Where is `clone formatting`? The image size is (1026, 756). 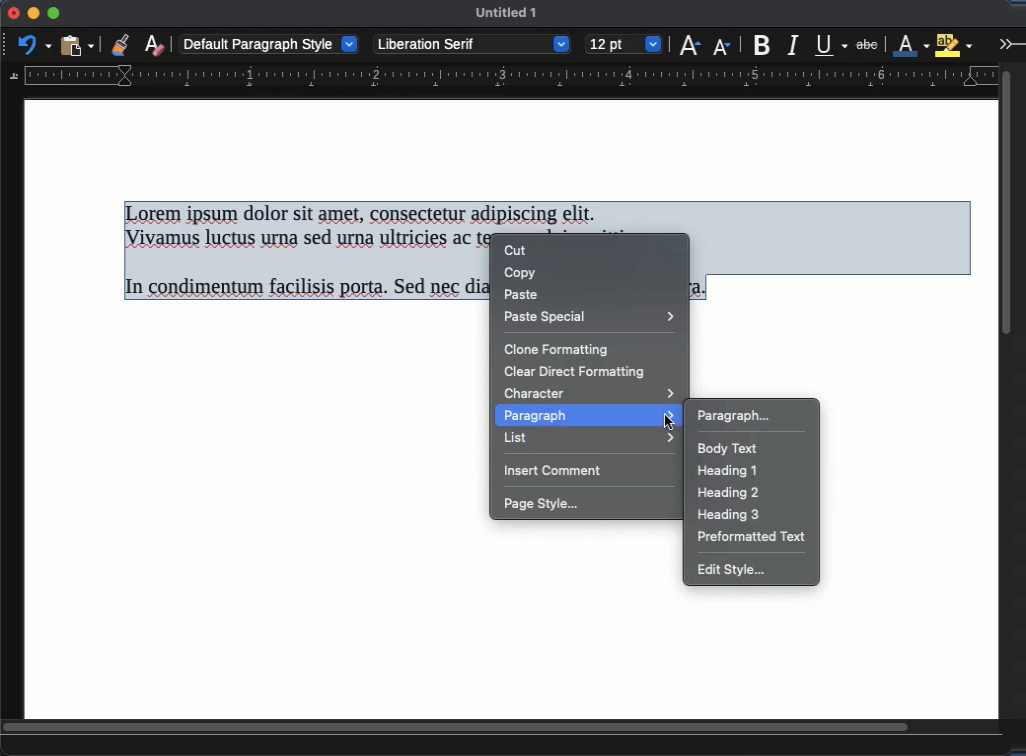
clone formatting is located at coordinates (120, 44).